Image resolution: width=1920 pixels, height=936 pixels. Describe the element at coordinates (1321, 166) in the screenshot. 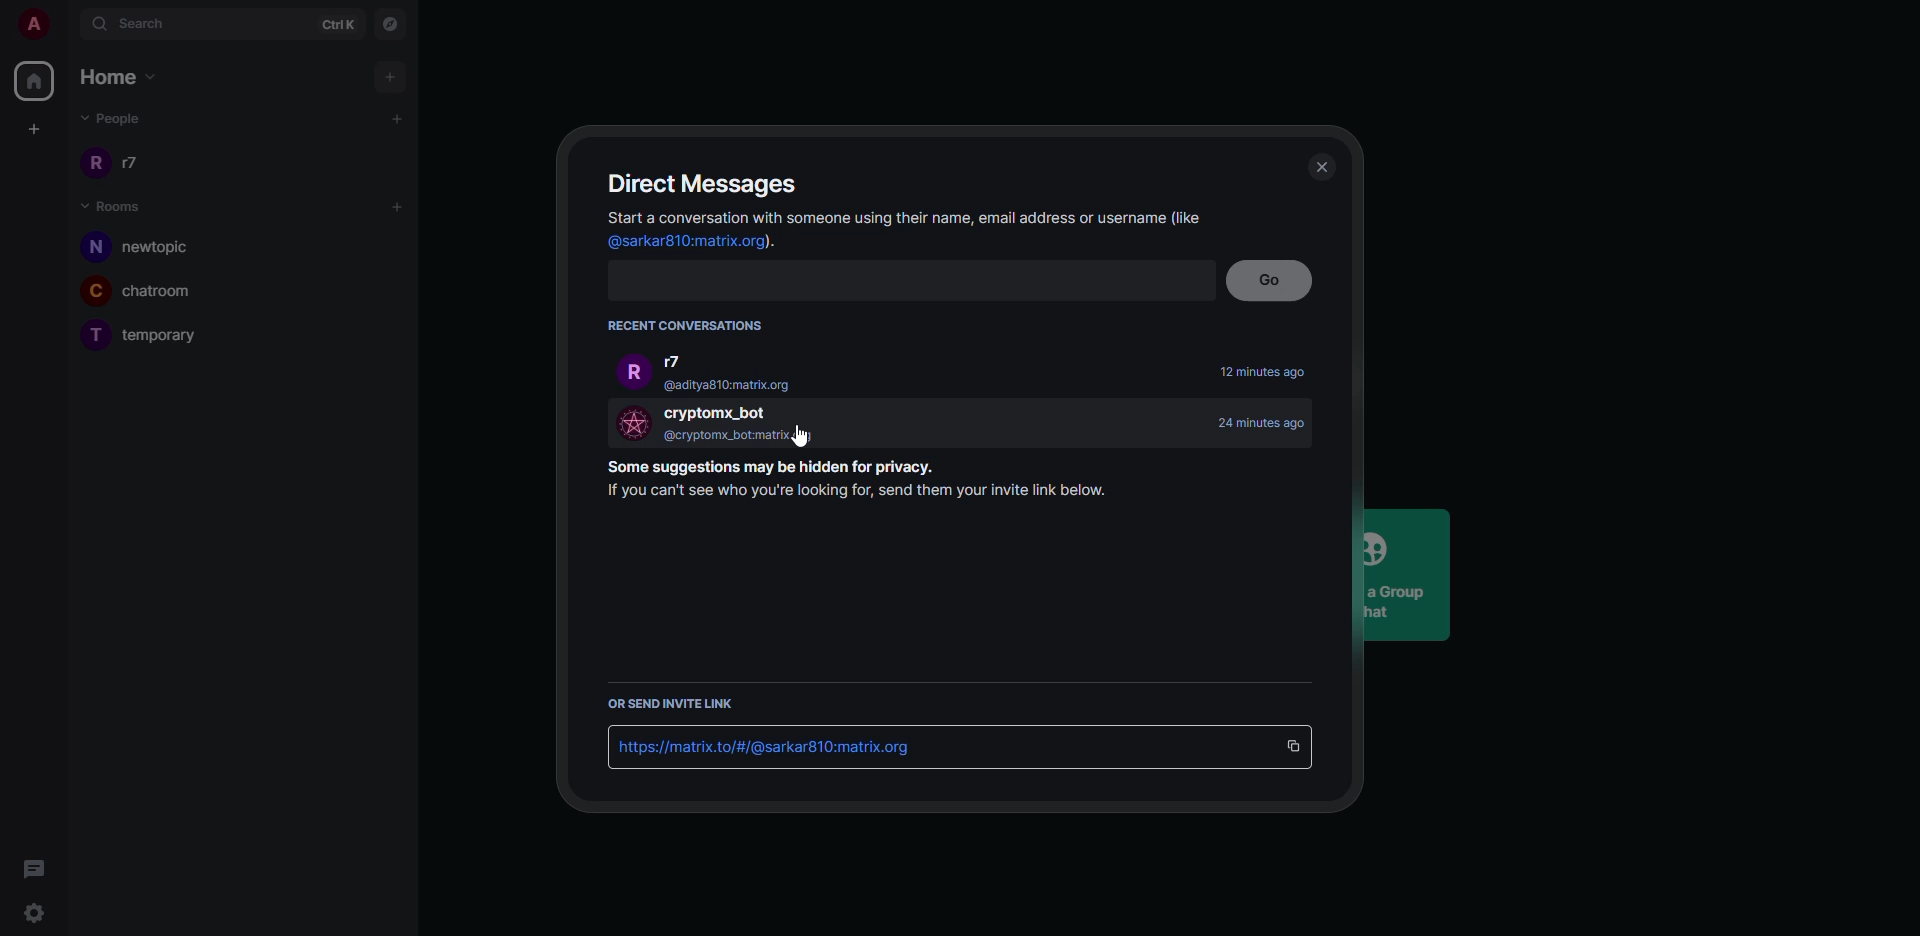

I see `close` at that location.